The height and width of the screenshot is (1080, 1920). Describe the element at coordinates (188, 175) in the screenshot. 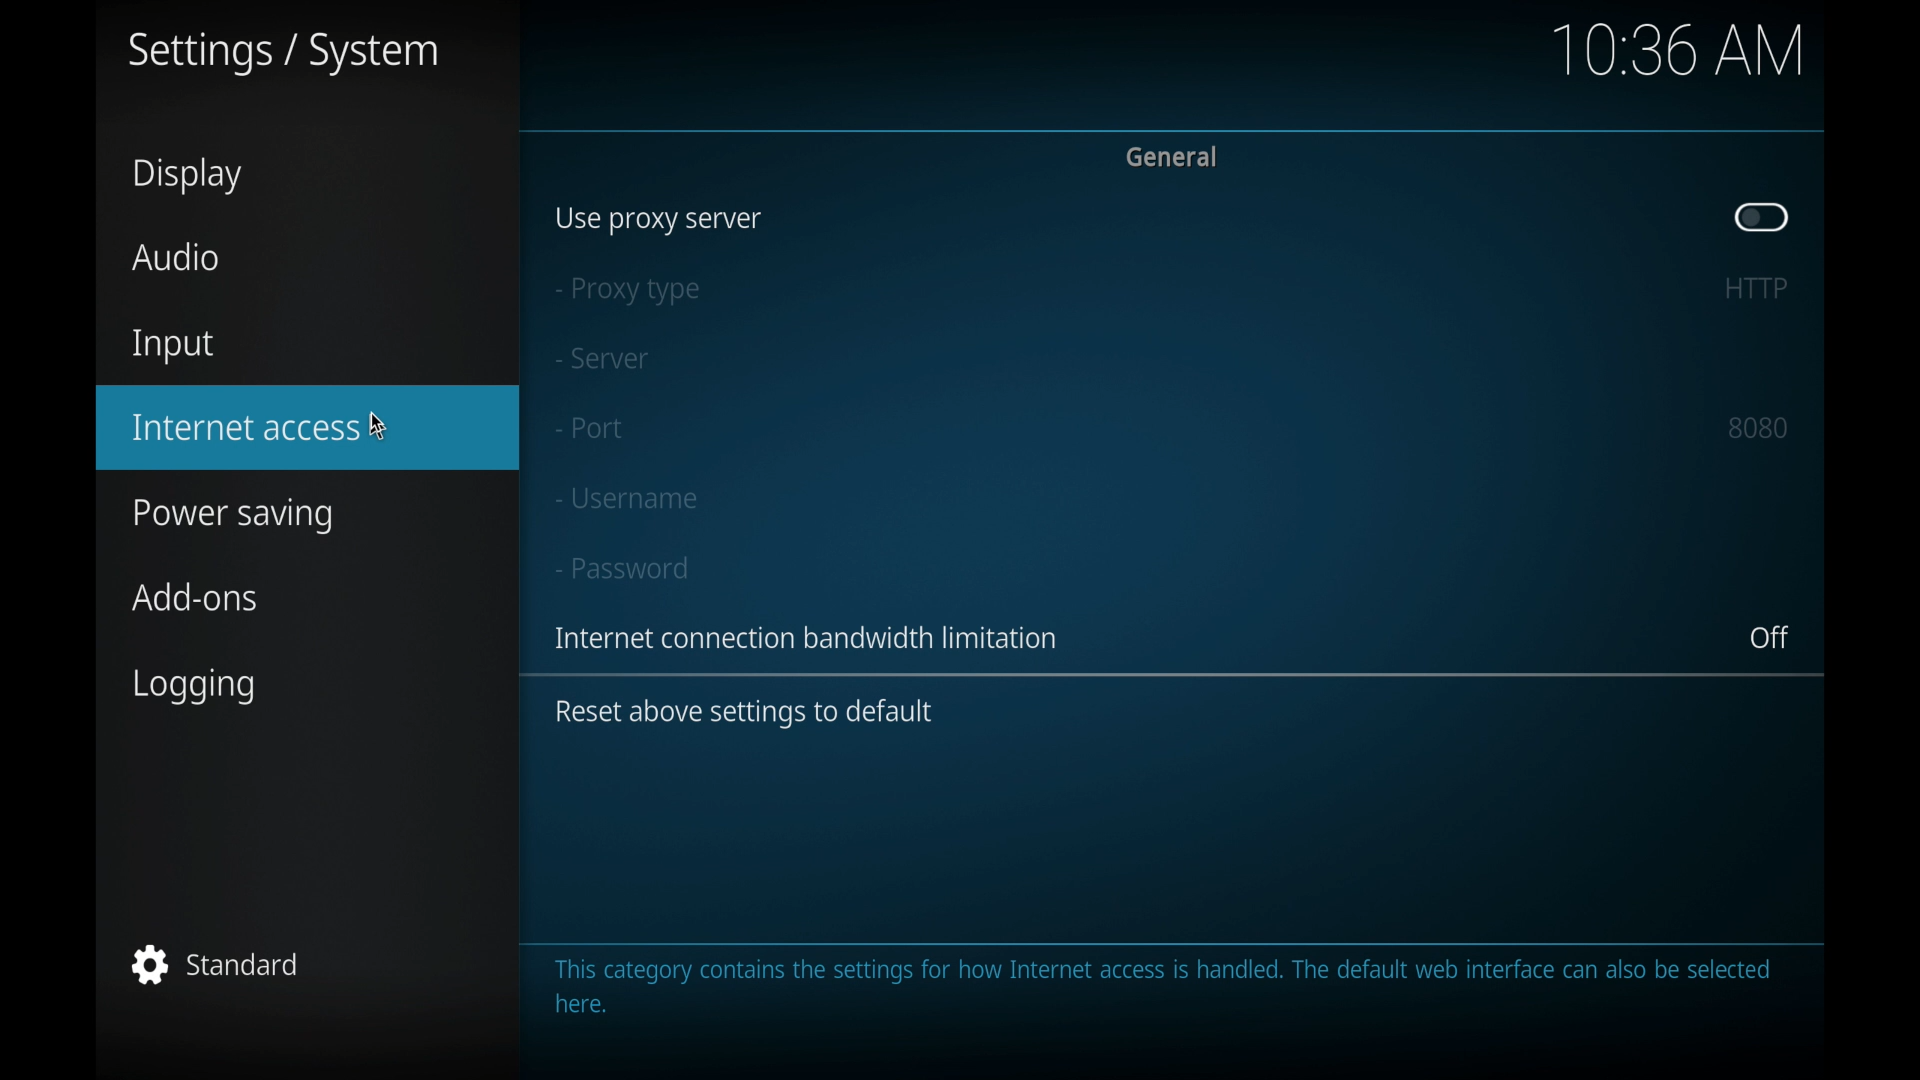

I see `display` at that location.